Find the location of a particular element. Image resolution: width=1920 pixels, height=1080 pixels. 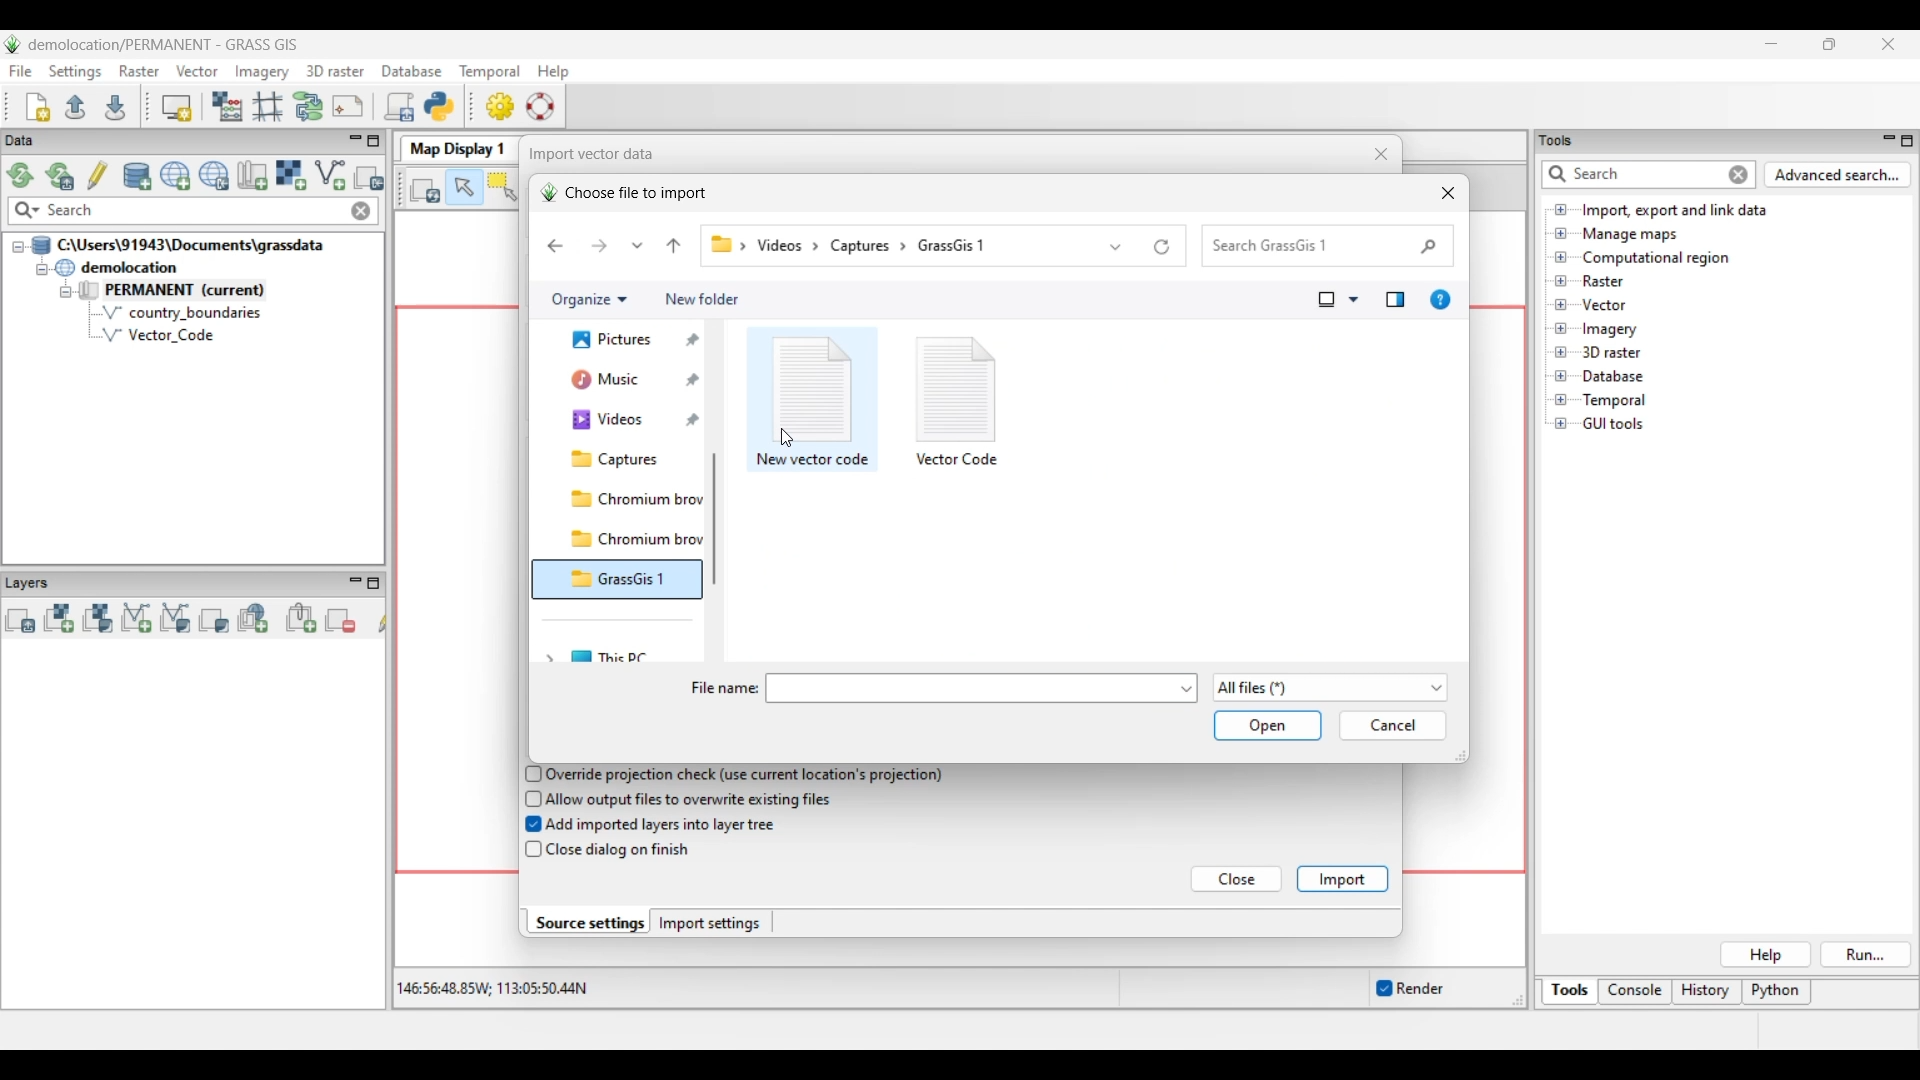

Collapse permanent files view is located at coordinates (66, 292).